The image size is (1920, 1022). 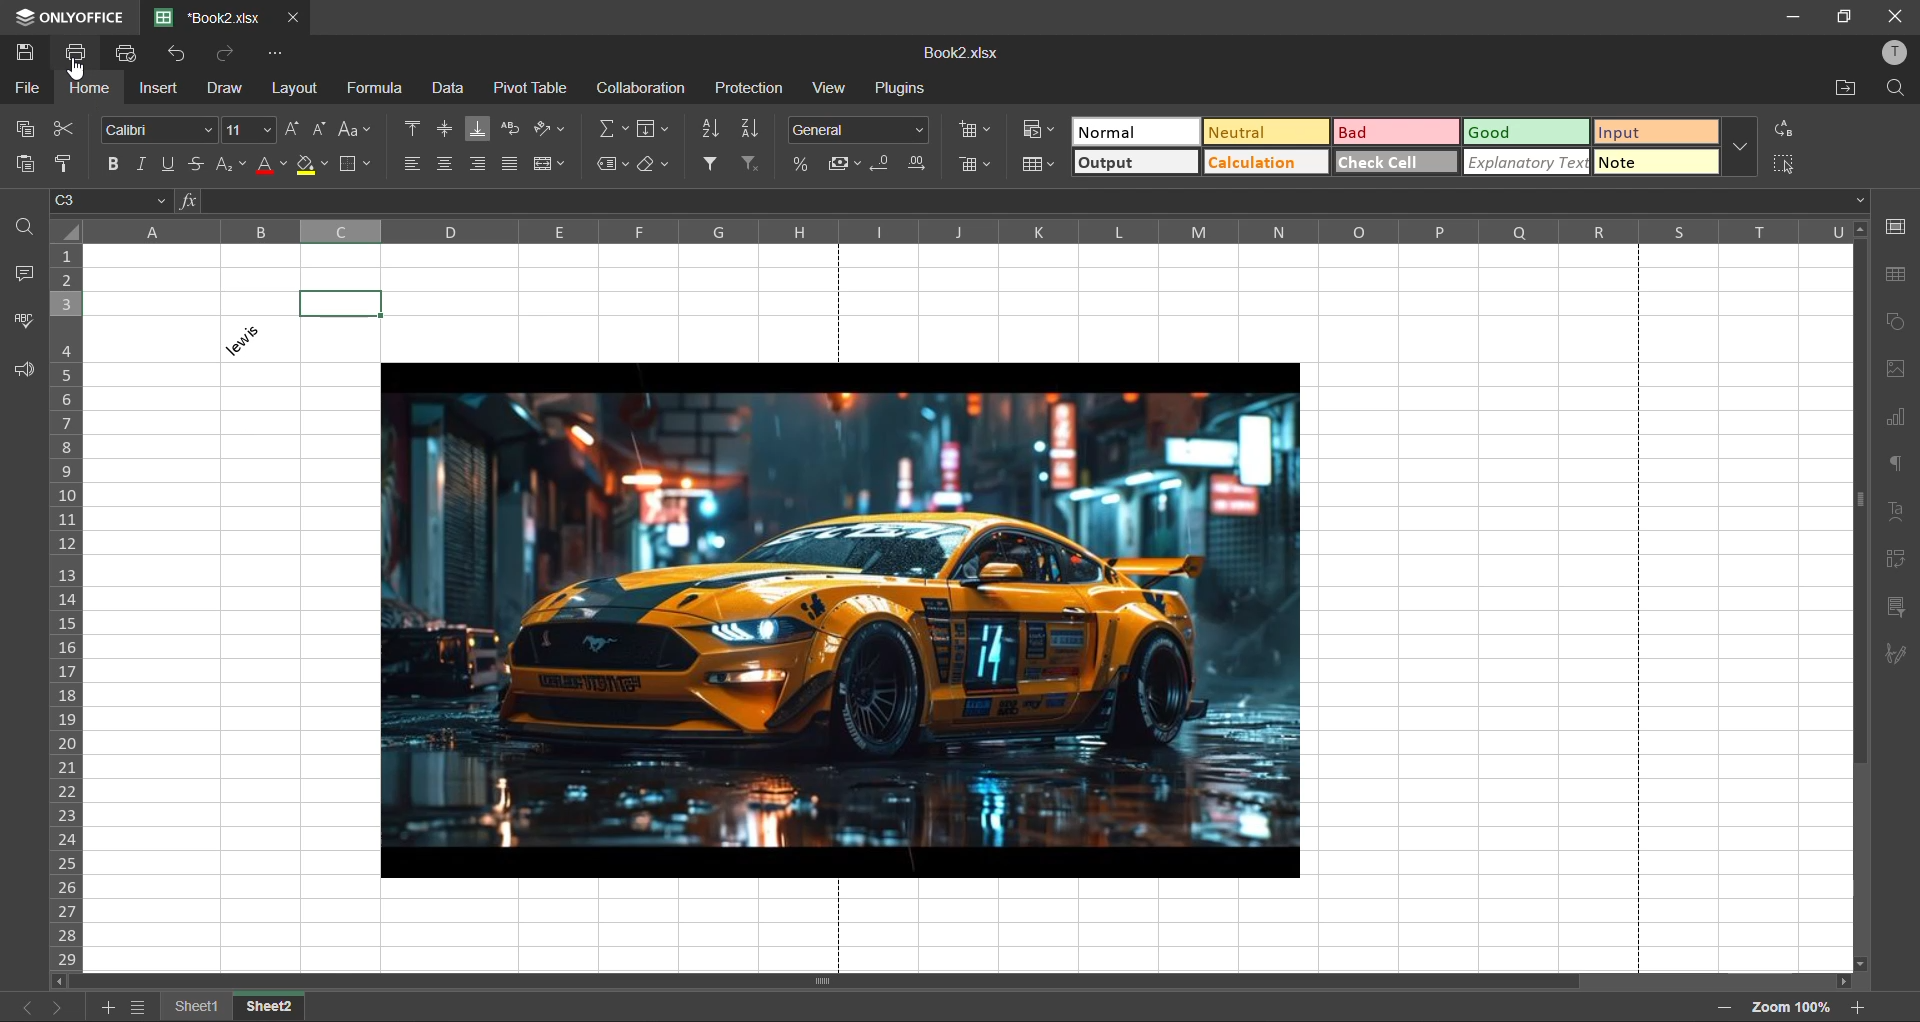 I want to click on sub/superscript, so click(x=226, y=163).